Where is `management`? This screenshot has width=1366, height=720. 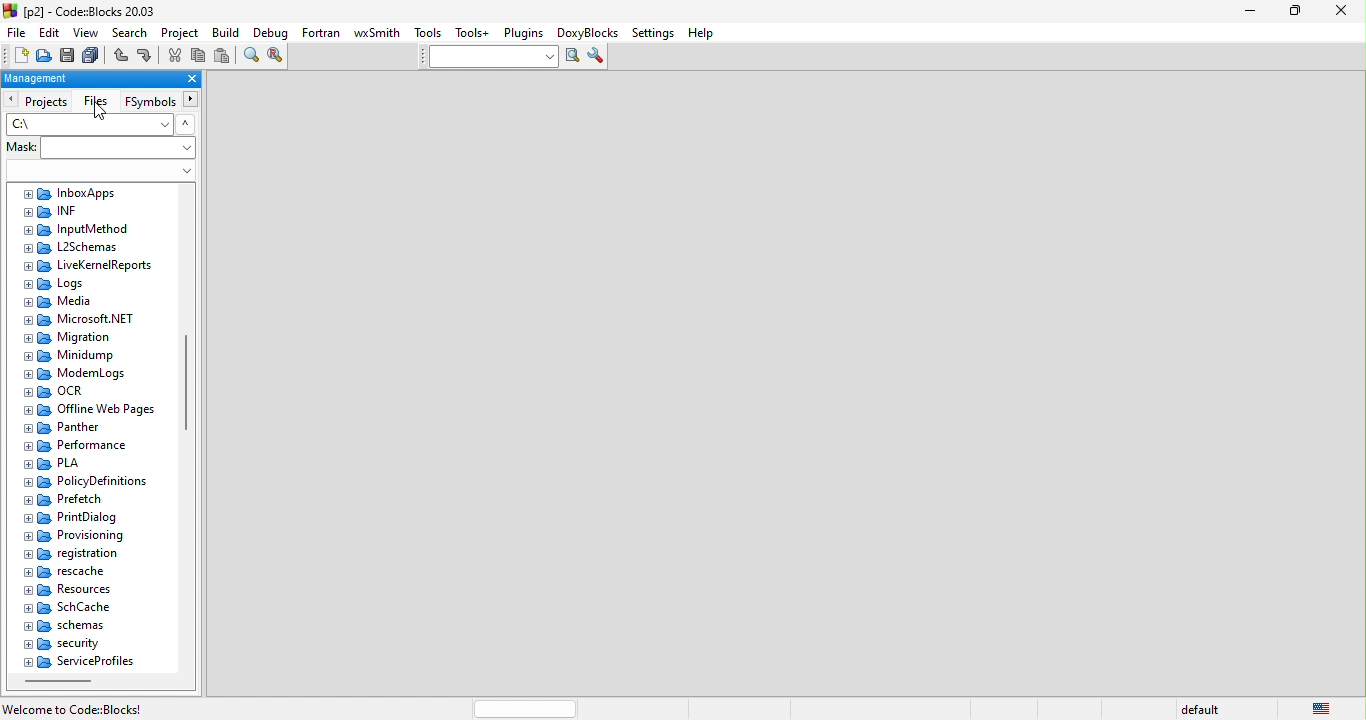
management is located at coordinates (38, 77).